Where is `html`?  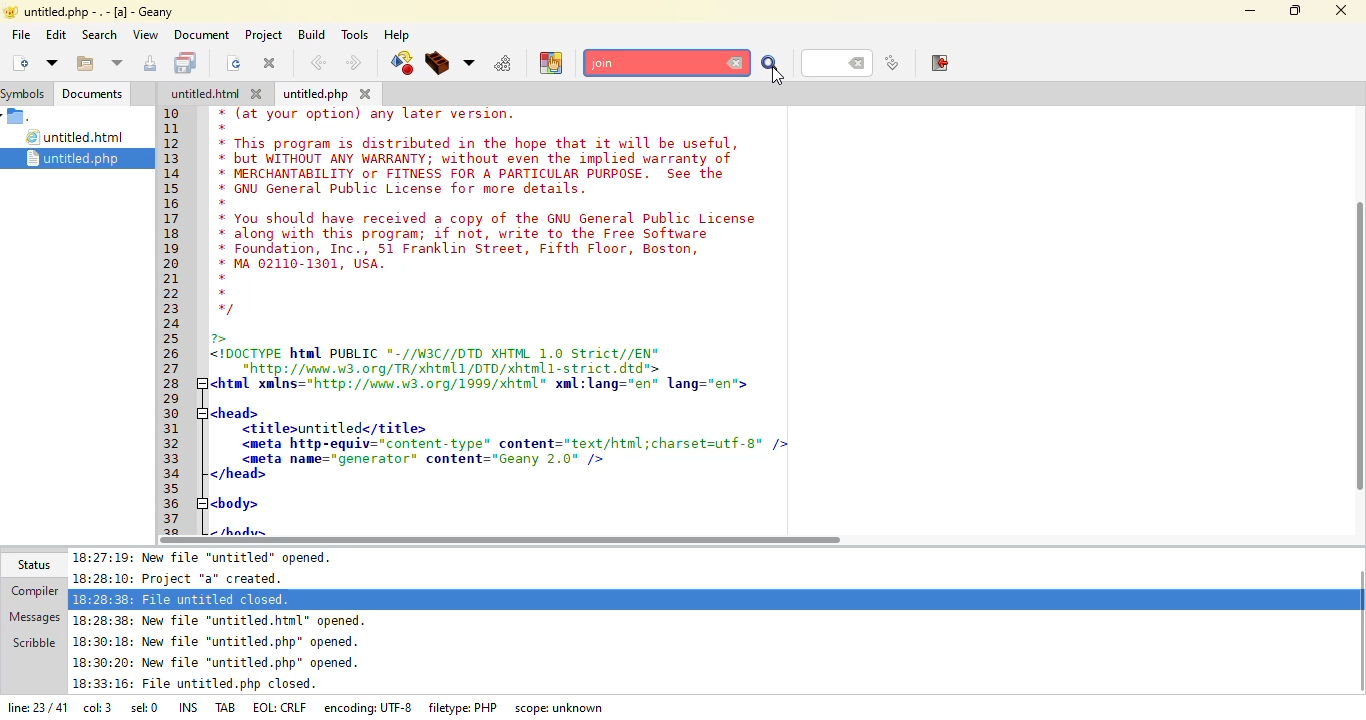 html is located at coordinates (205, 94).